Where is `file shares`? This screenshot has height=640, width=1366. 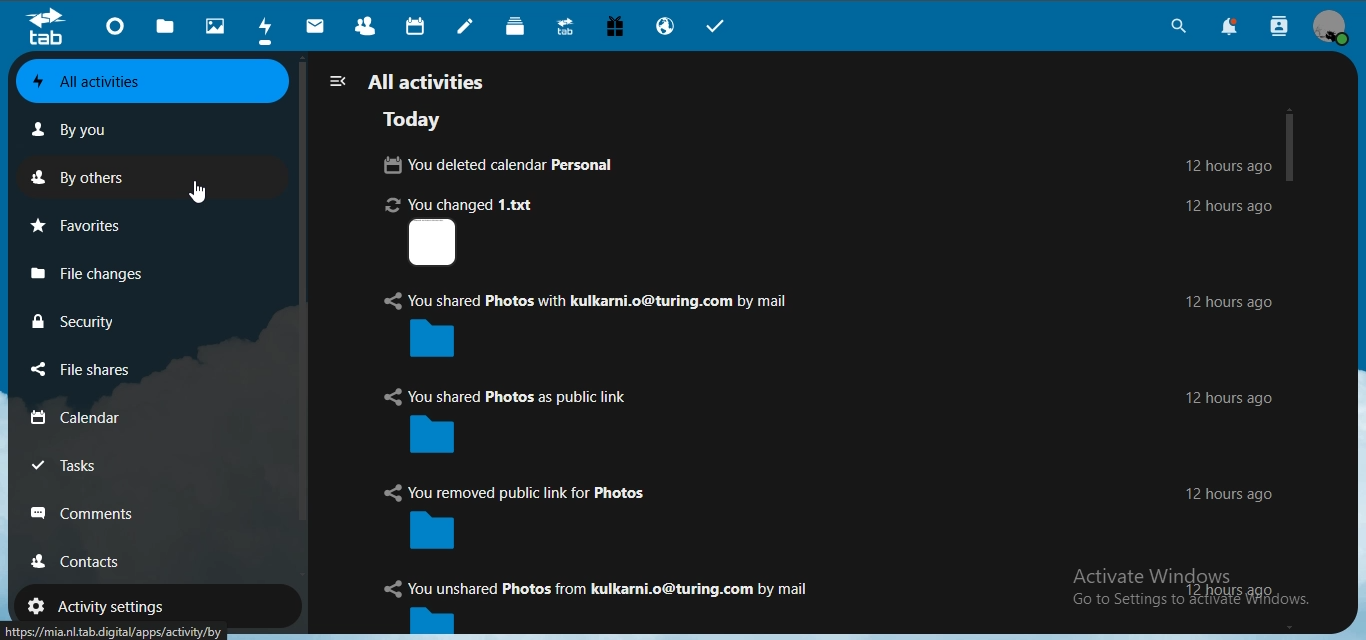
file shares is located at coordinates (90, 370).